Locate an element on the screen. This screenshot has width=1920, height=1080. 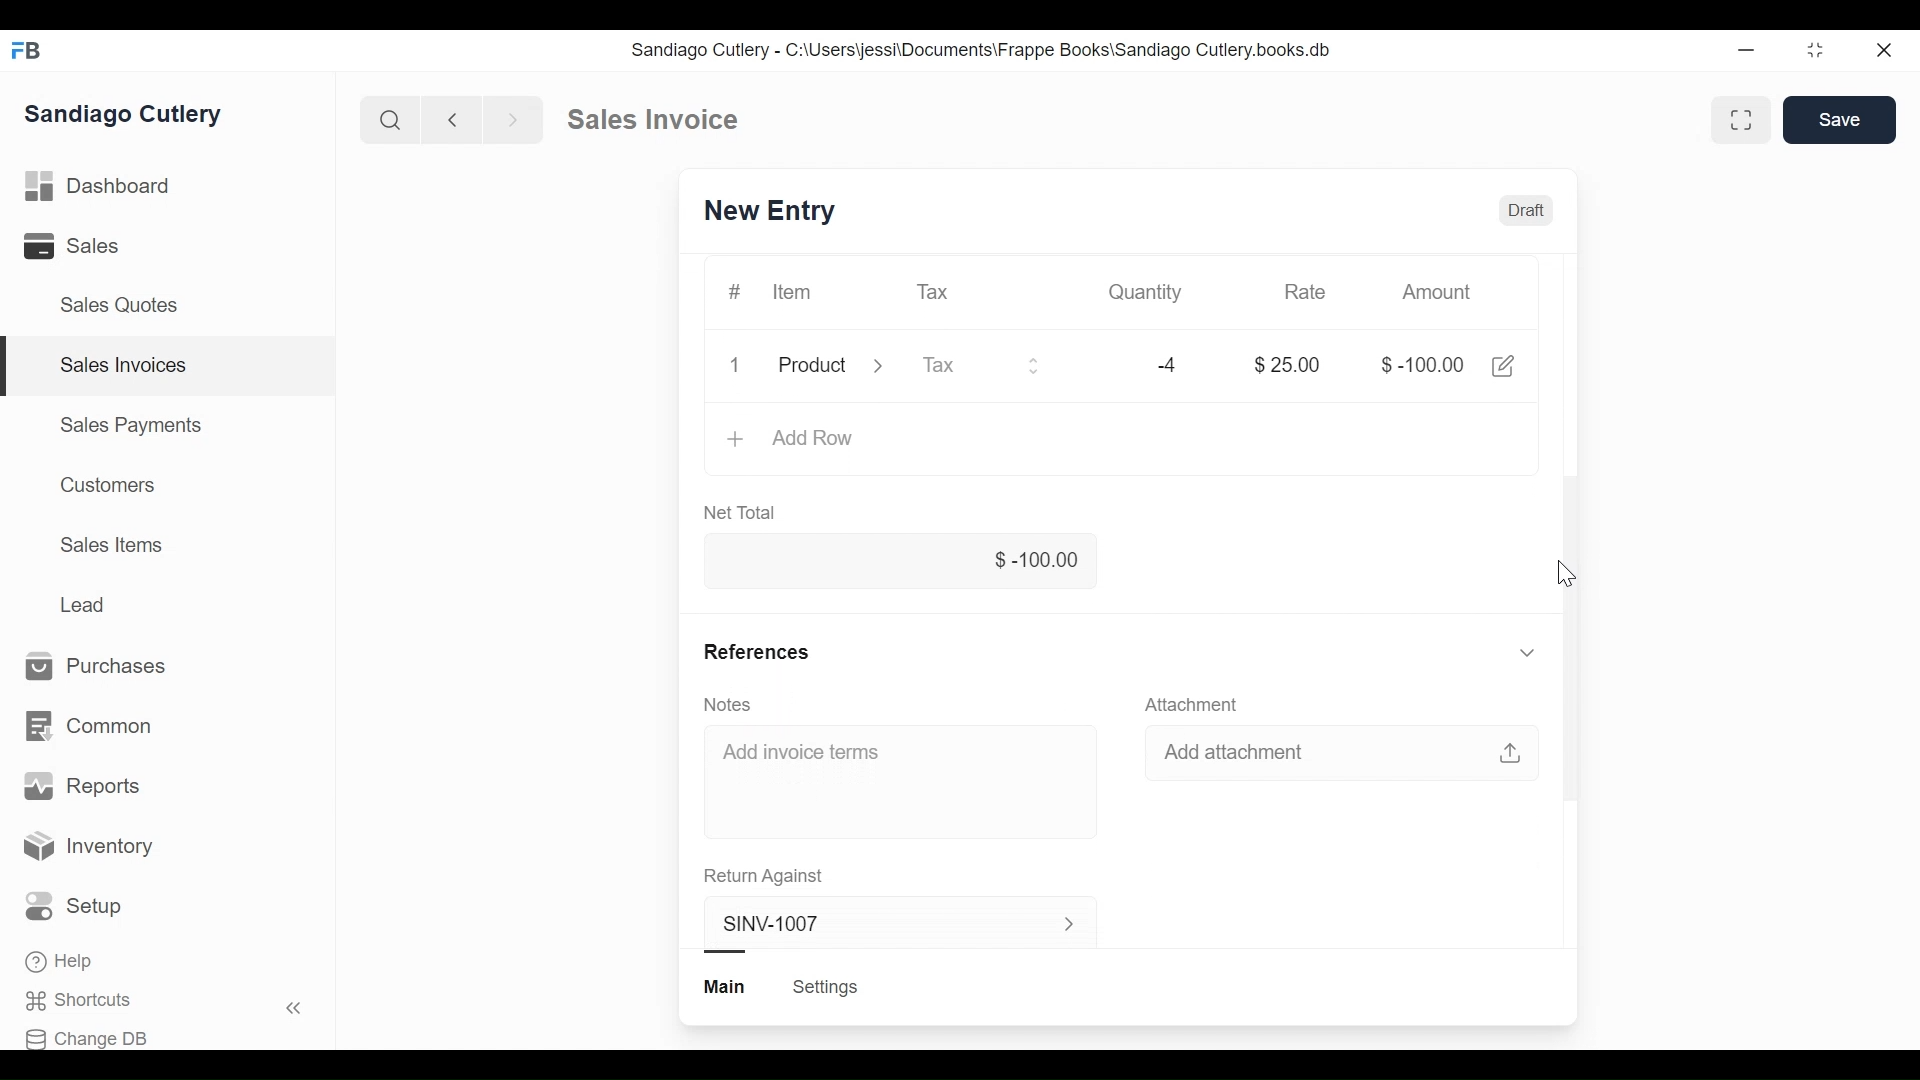
$-100.00 is located at coordinates (899, 562).